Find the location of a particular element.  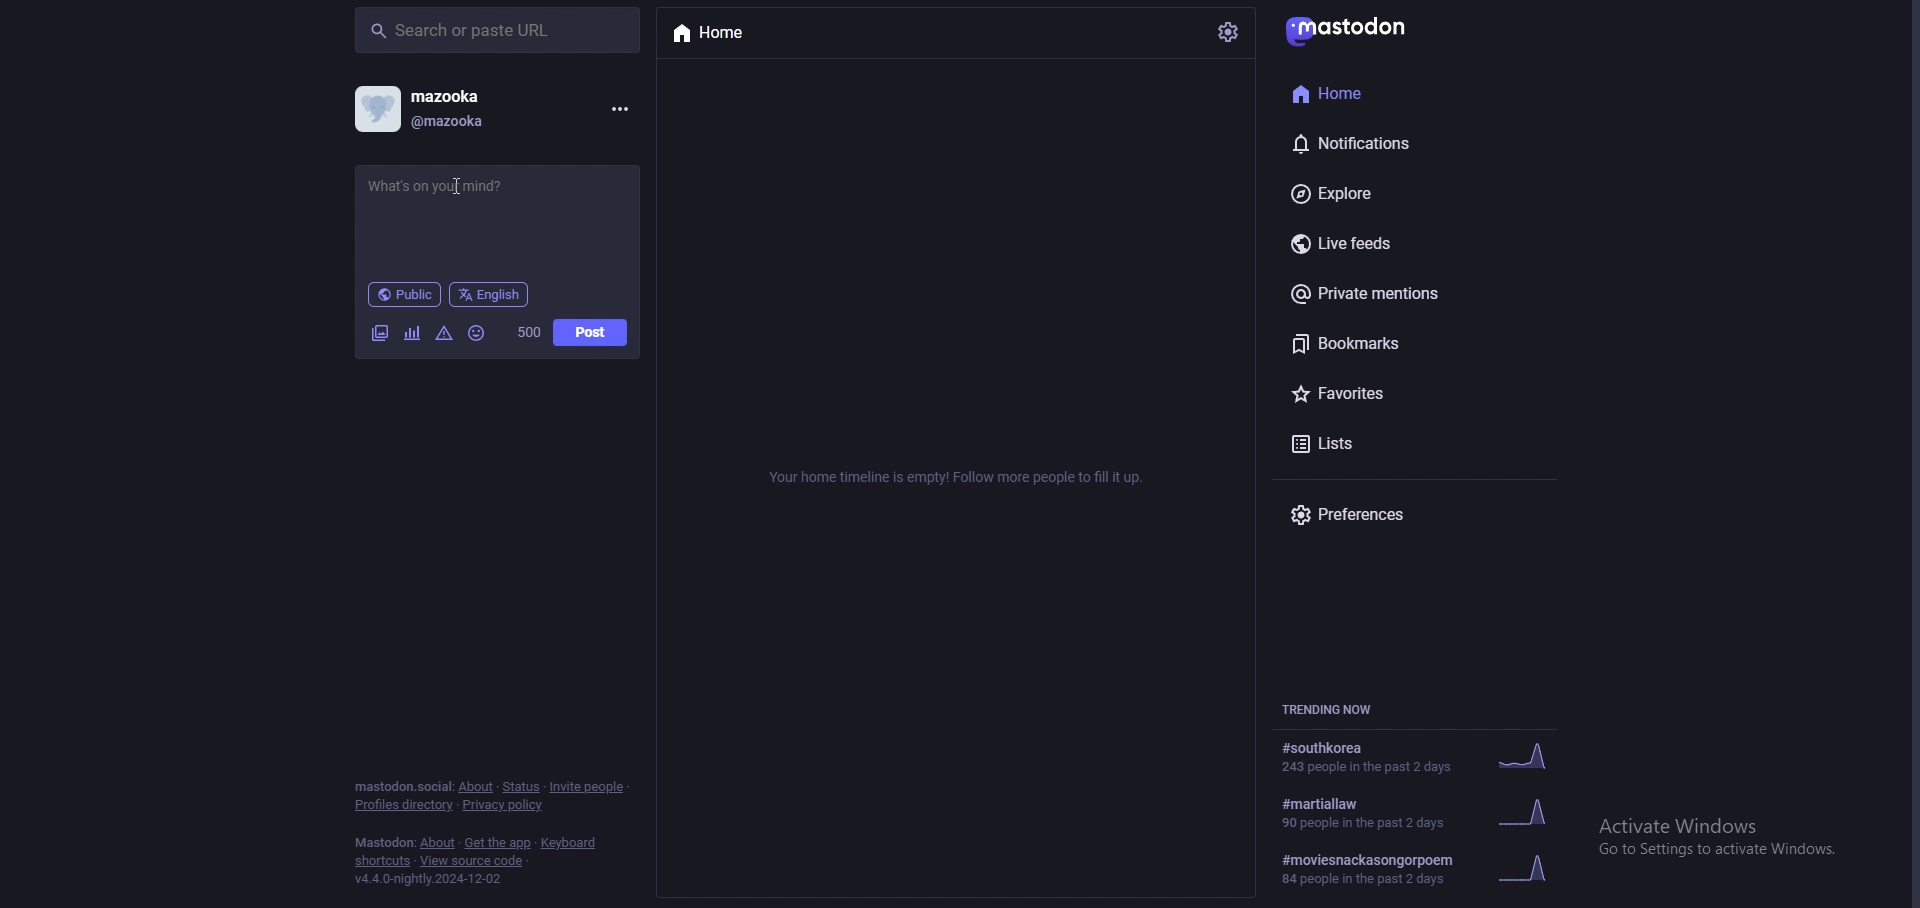

mastodon is located at coordinates (1359, 28).